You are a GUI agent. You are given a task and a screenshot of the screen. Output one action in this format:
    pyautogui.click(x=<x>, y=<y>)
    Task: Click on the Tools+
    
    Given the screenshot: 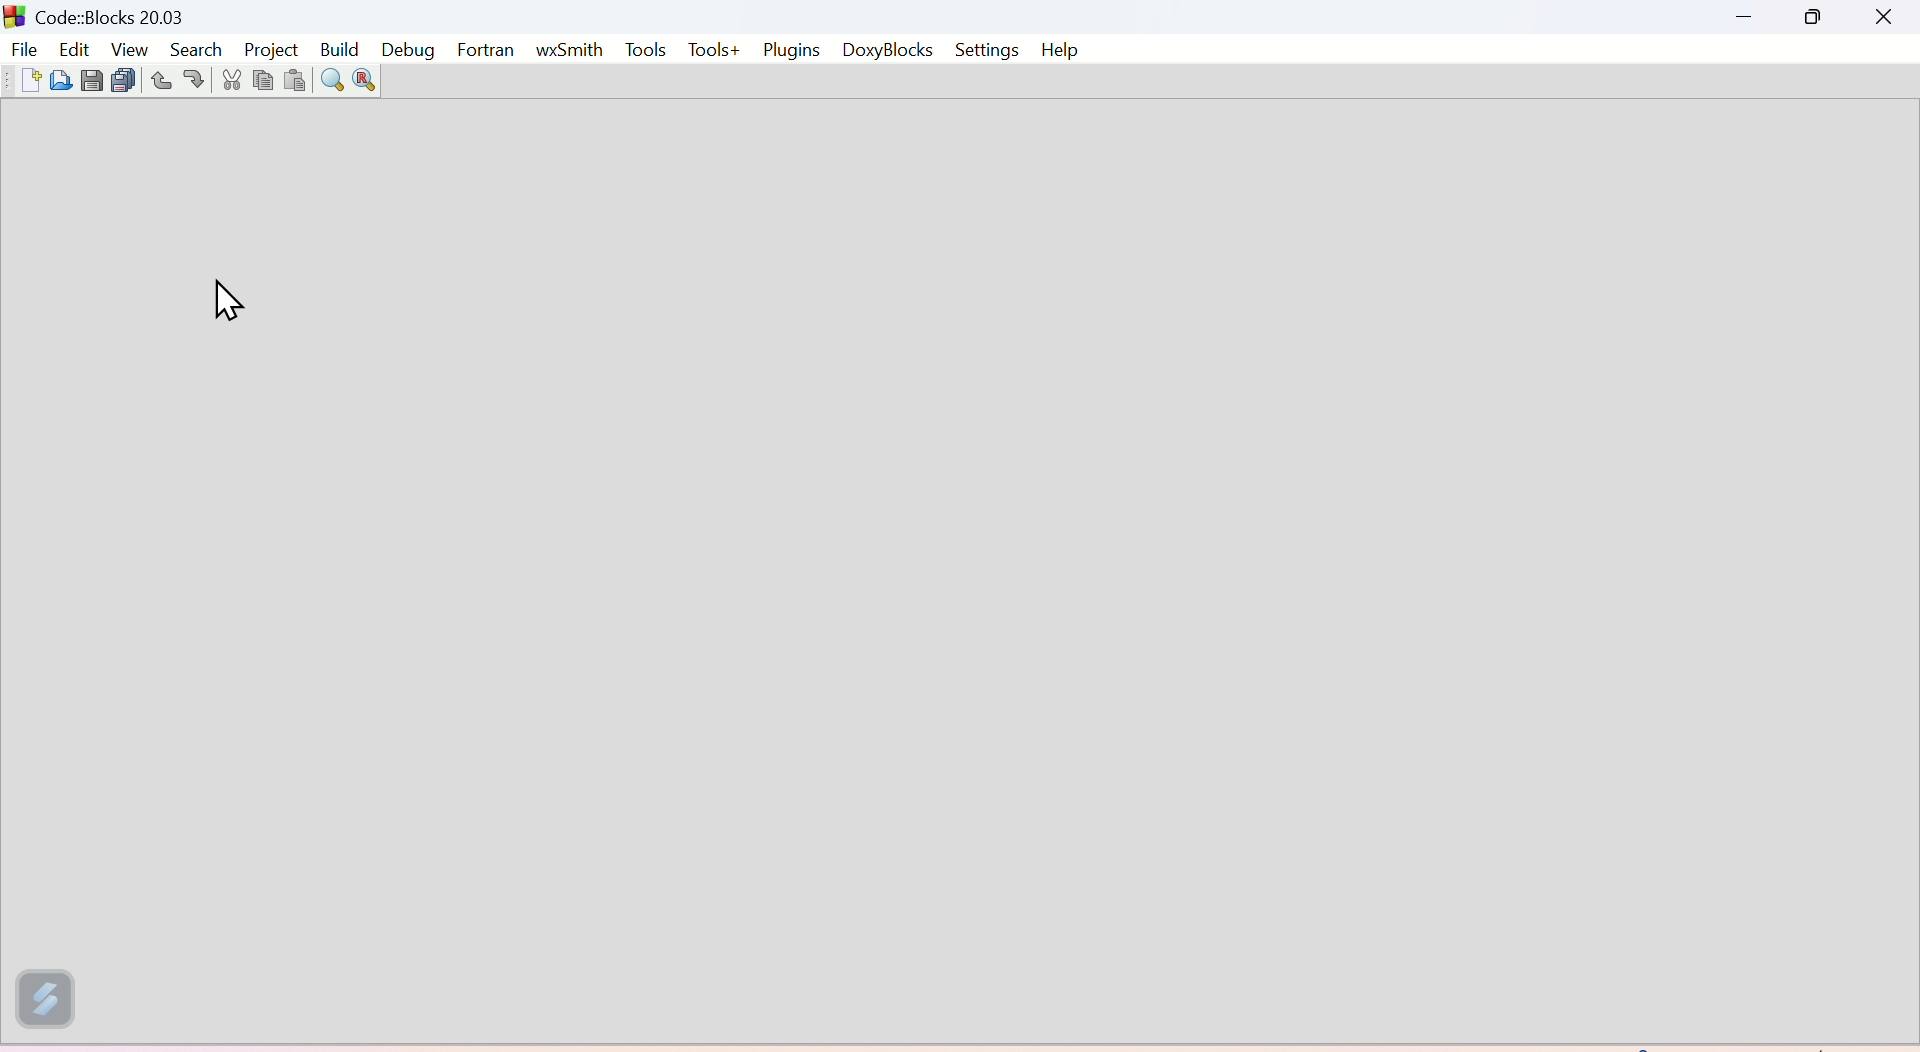 What is the action you would take?
    pyautogui.click(x=714, y=50)
    